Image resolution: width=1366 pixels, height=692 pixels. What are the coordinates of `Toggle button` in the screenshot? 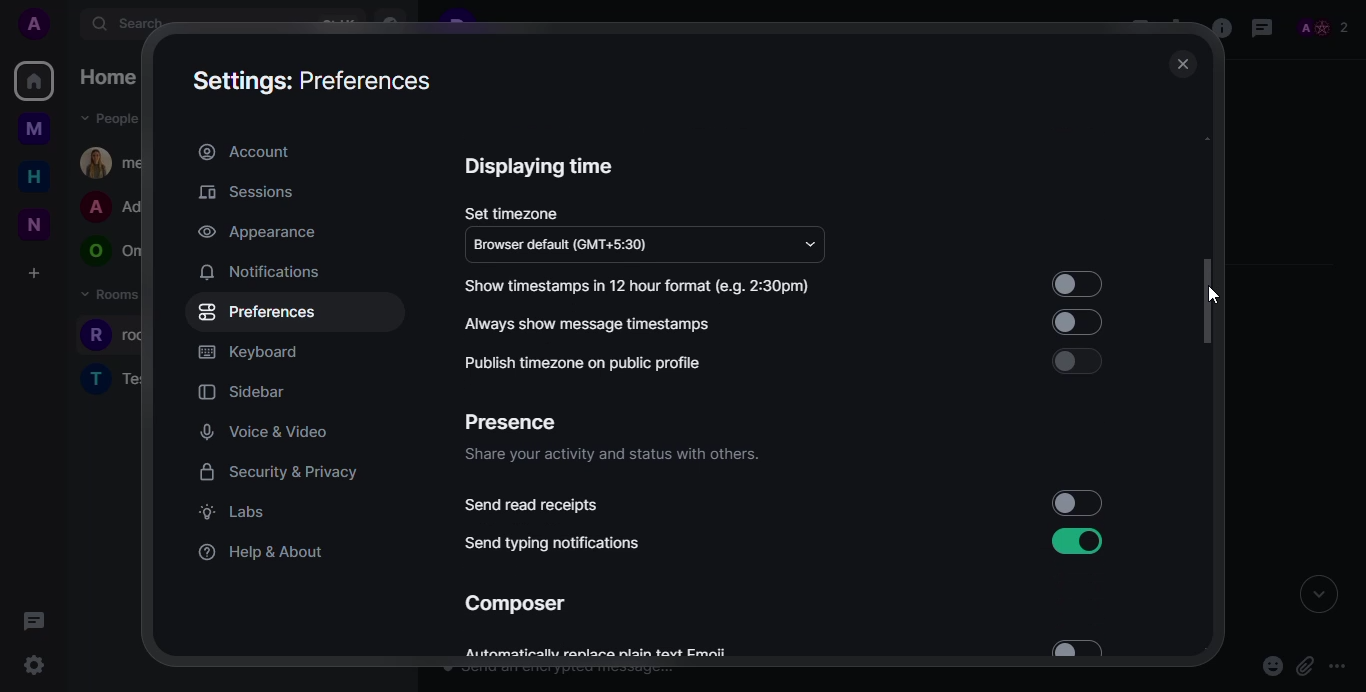 It's located at (1070, 324).